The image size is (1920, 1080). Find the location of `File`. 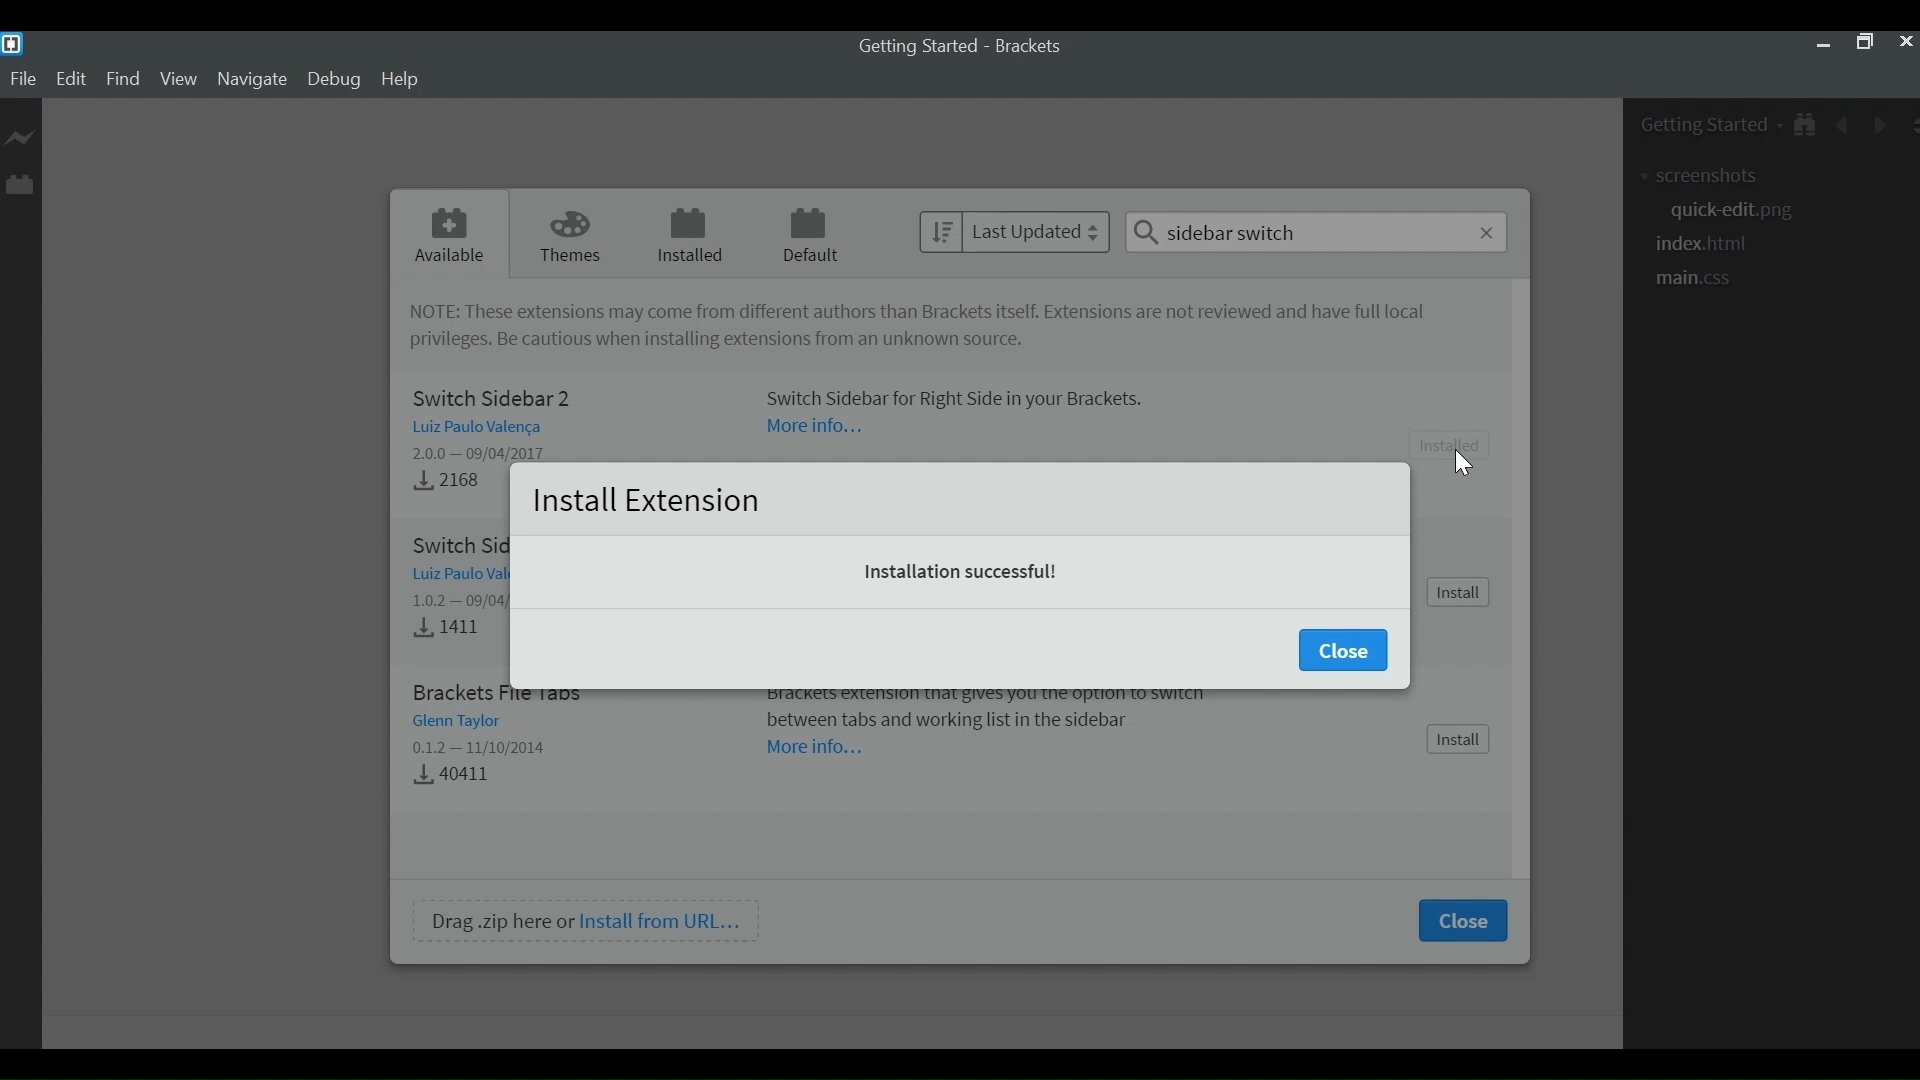

File is located at coordinates (24, 80).